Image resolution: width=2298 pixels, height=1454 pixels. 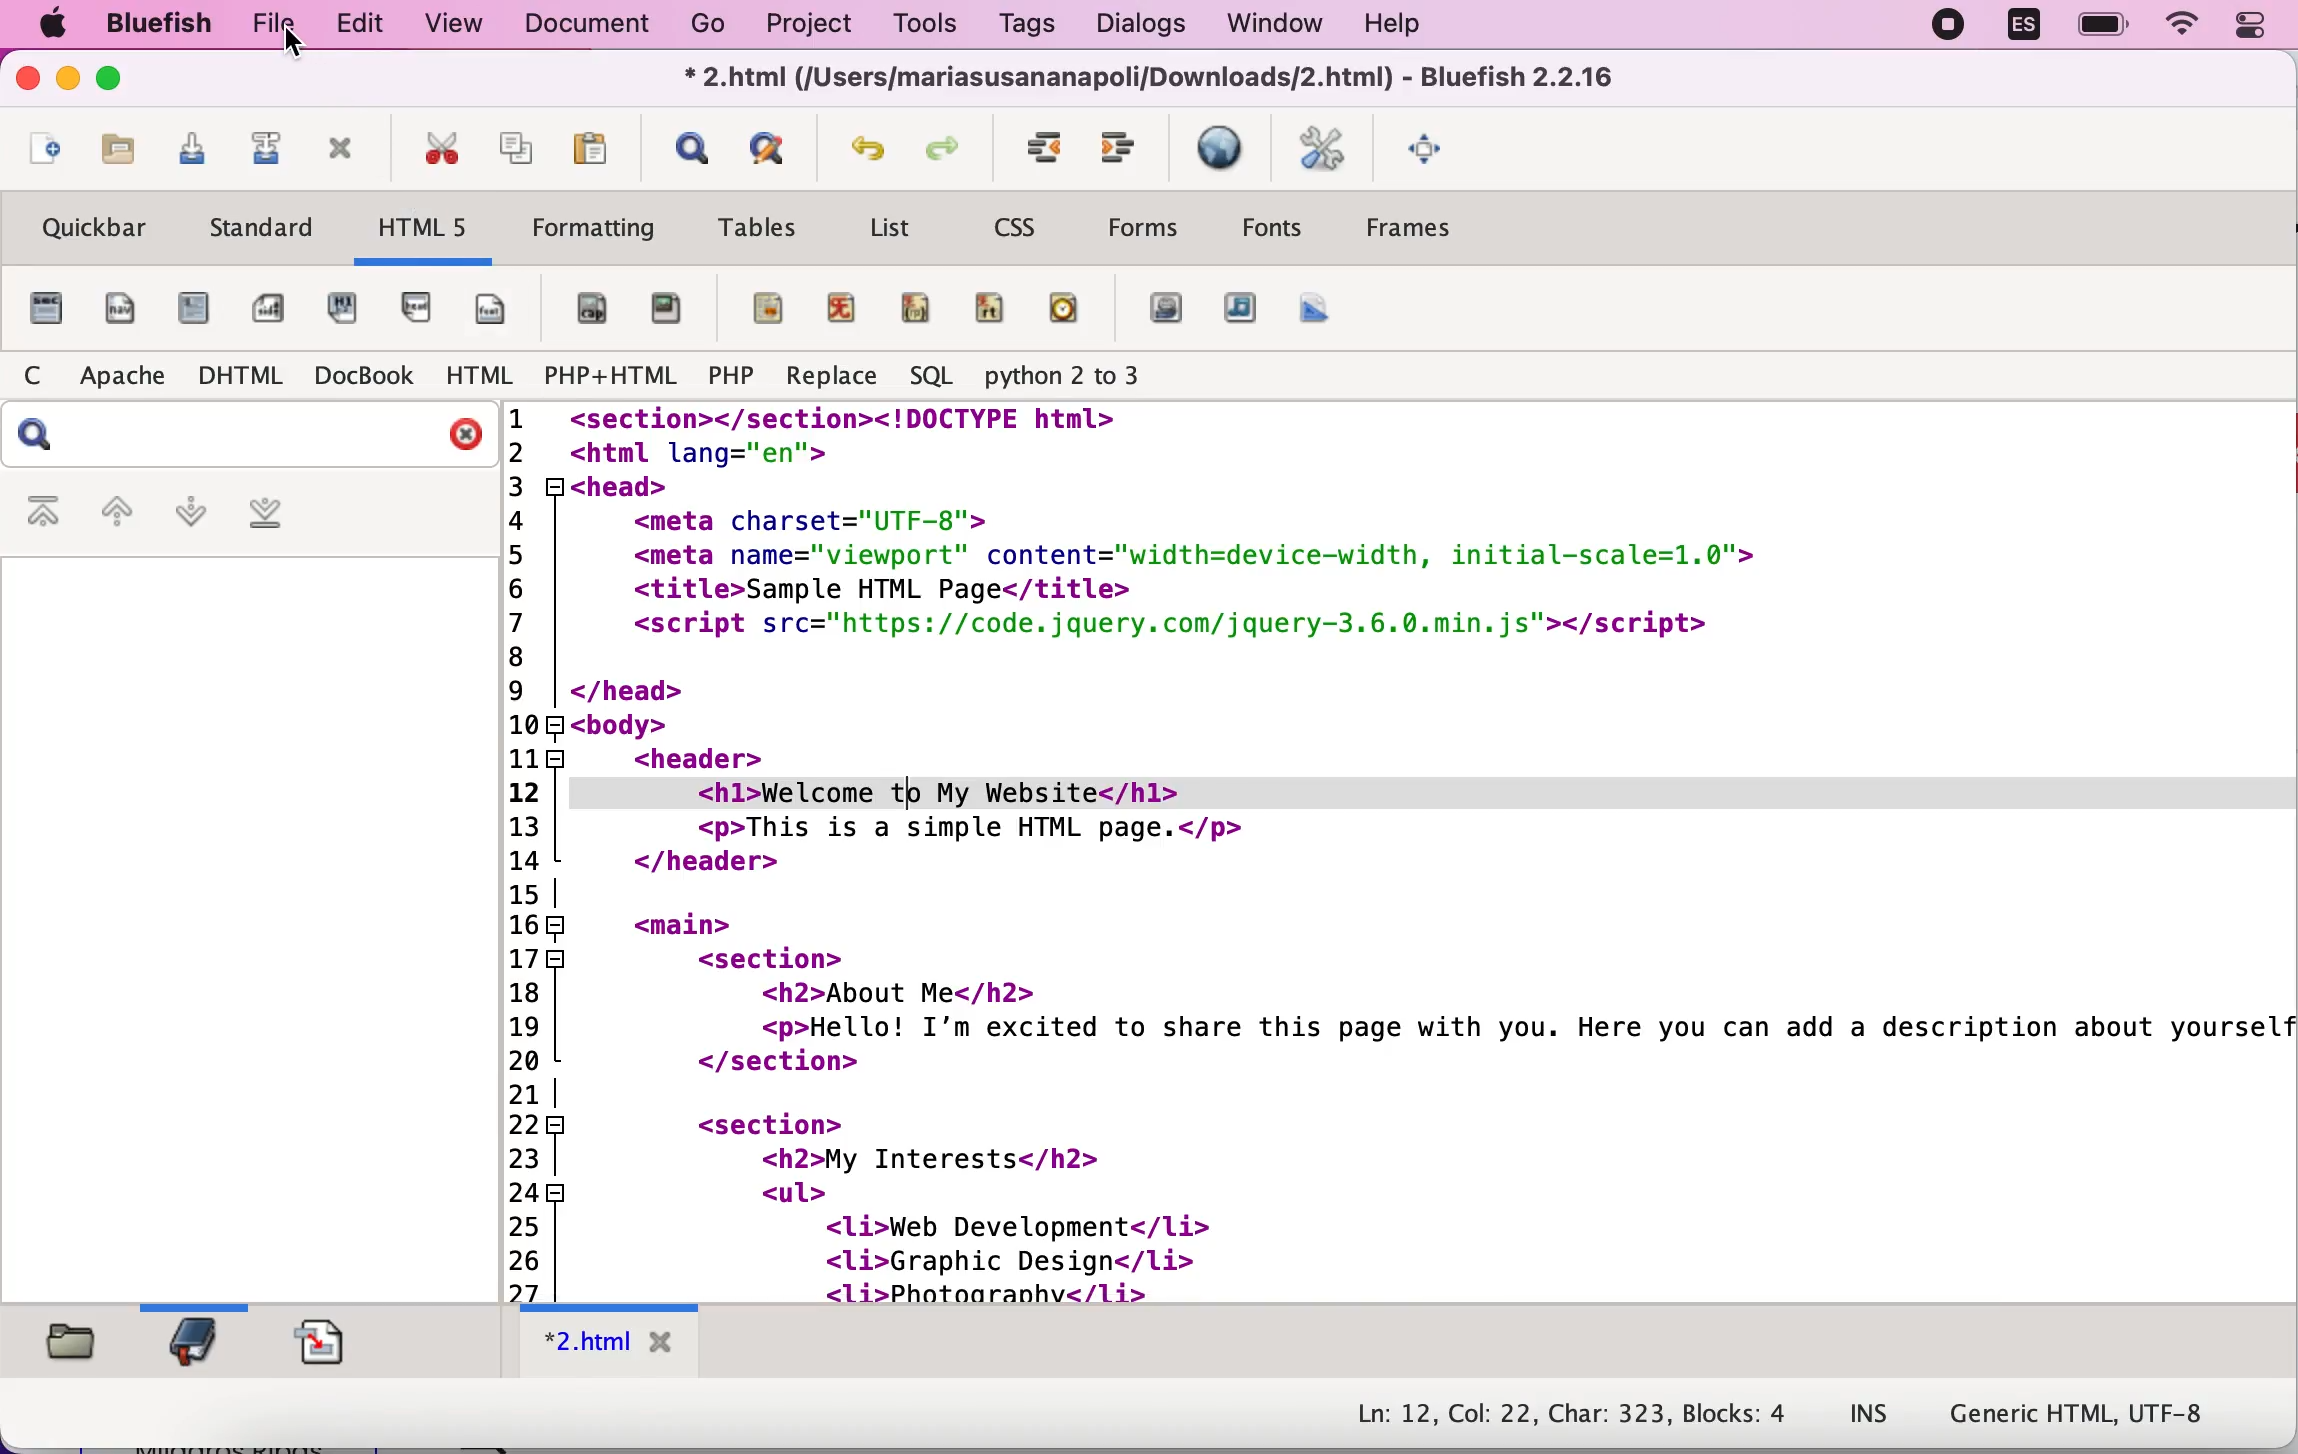 What do you see at coordinates (732, 376) in the screenshot?
I see `php` at bounding box center [732, 376].